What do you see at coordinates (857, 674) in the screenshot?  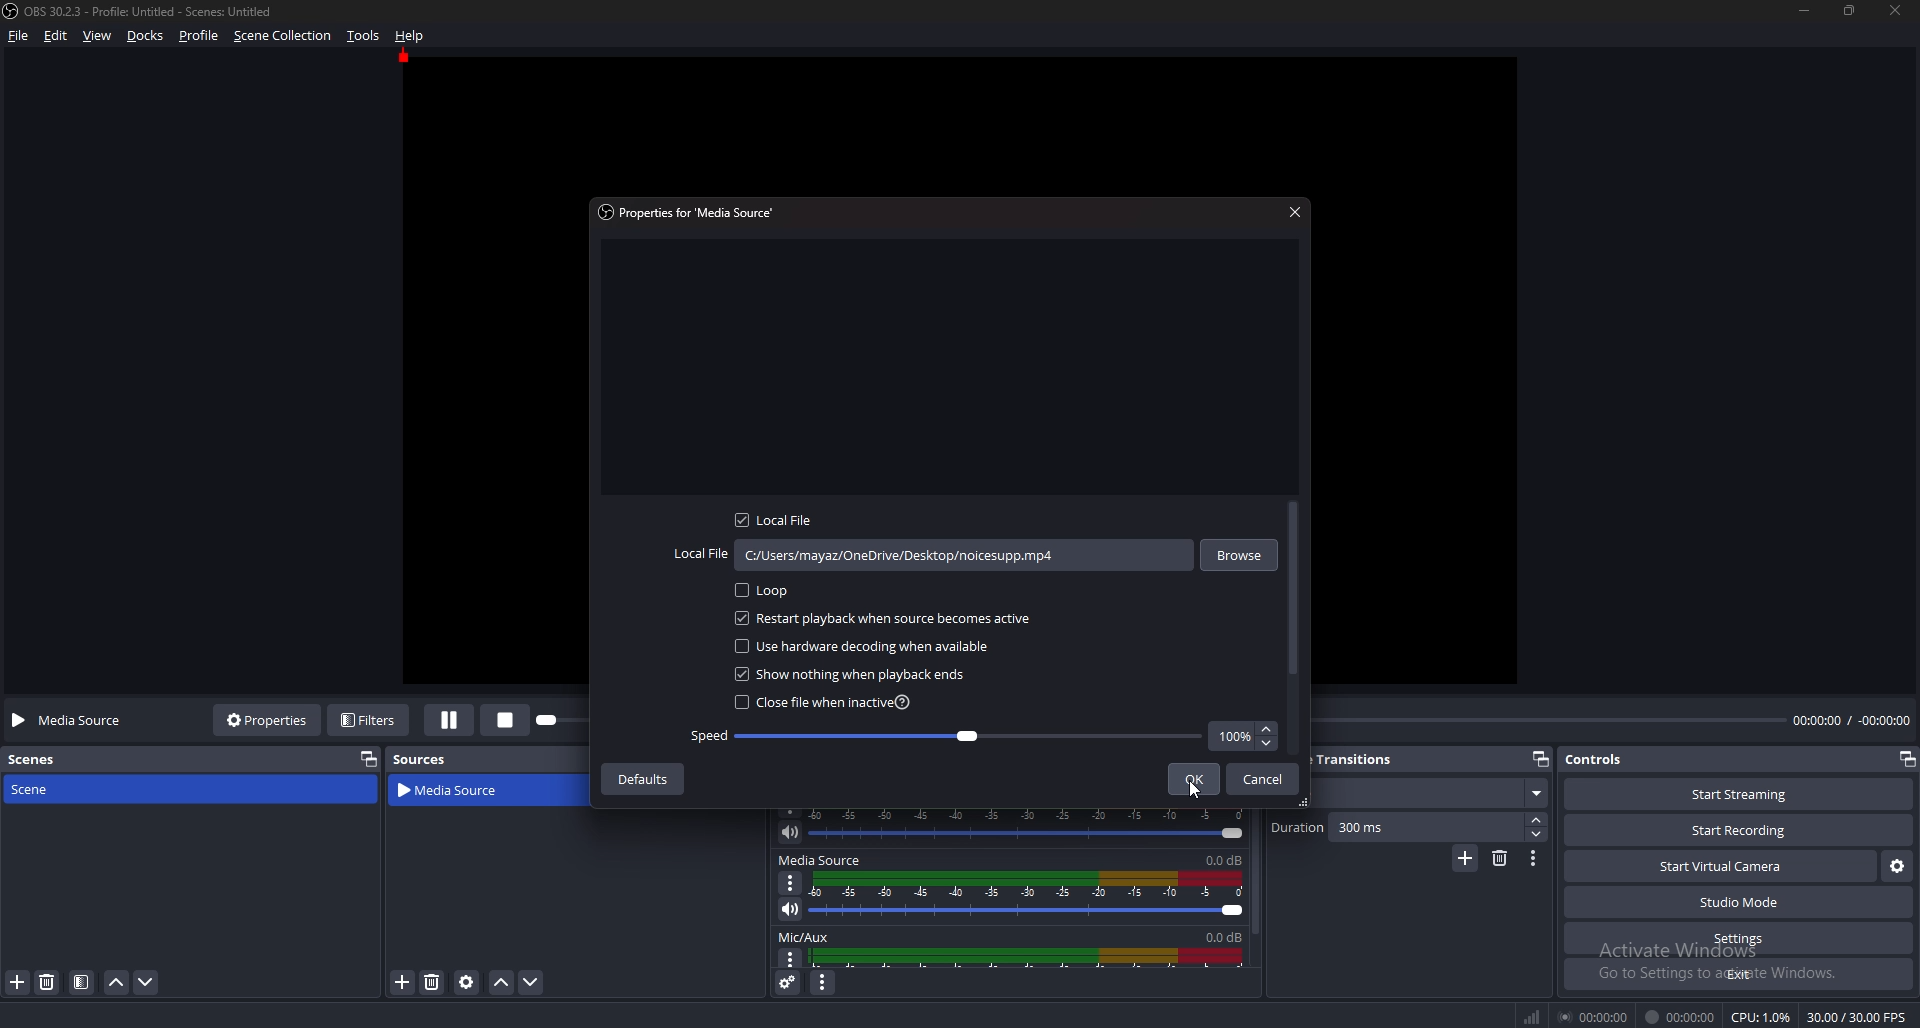 I see `Show nothing when playback ends` at bounding box center [857, 674].